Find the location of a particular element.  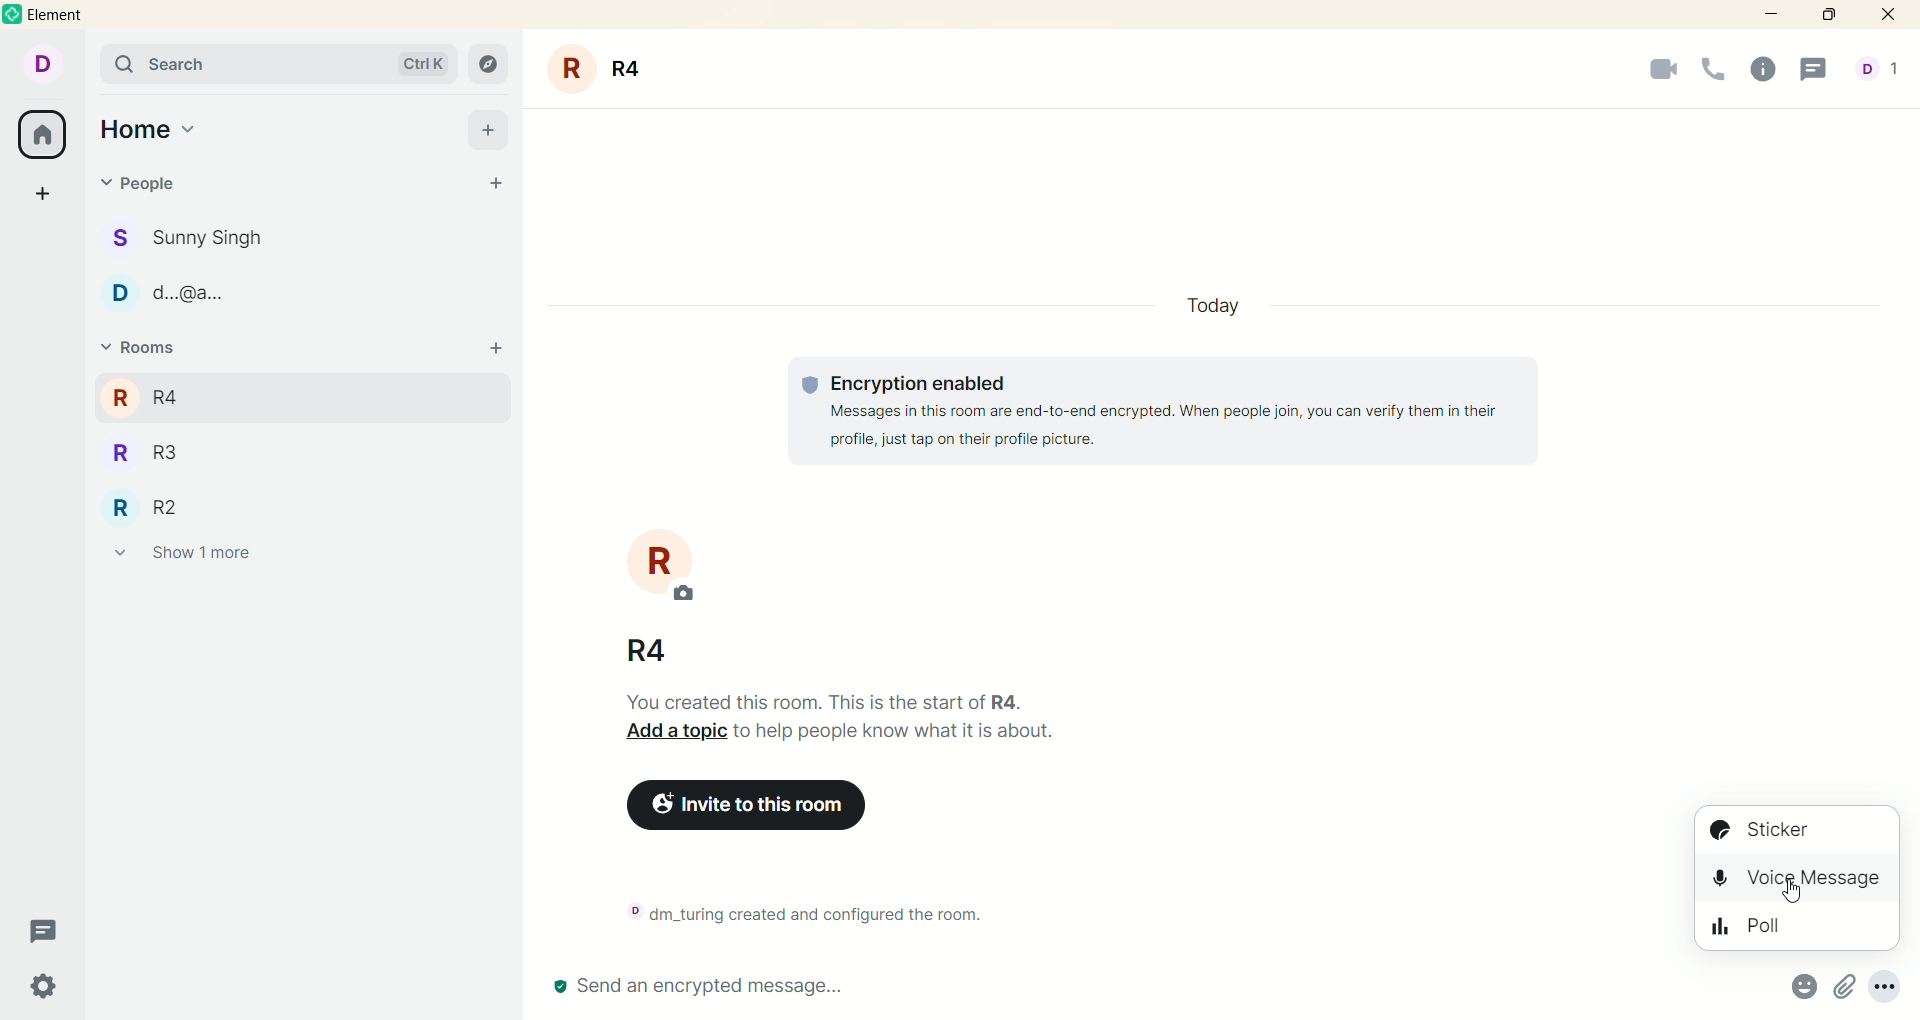

add is located at coordinates (488, 129).